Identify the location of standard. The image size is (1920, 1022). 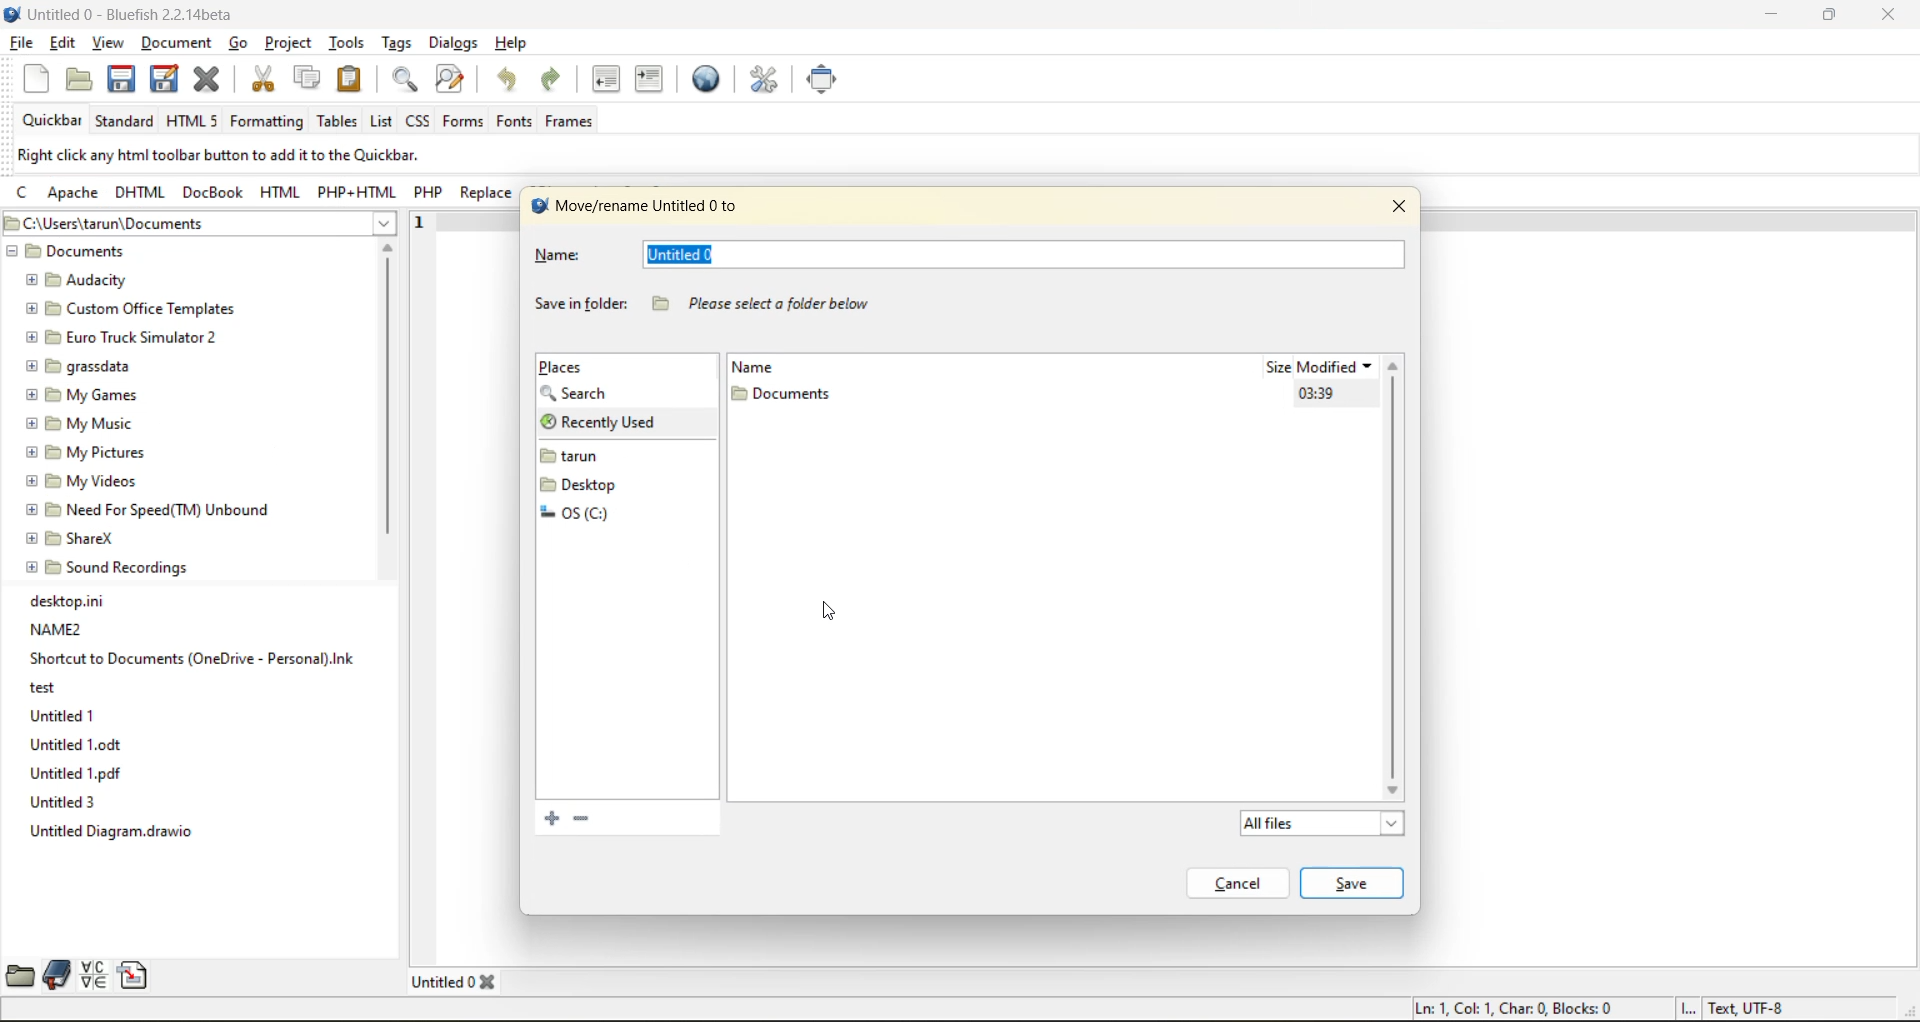
(130, 121).